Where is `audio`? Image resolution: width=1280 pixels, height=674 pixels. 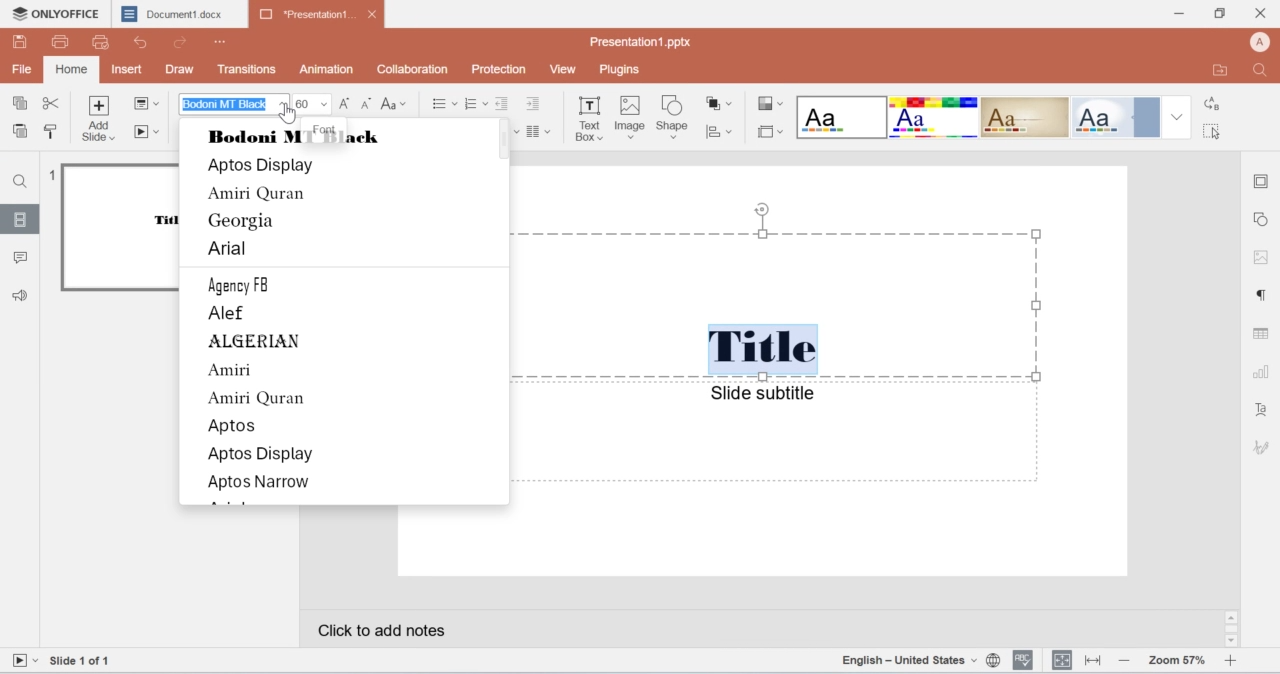
audio is located at coordinates (27, 294).